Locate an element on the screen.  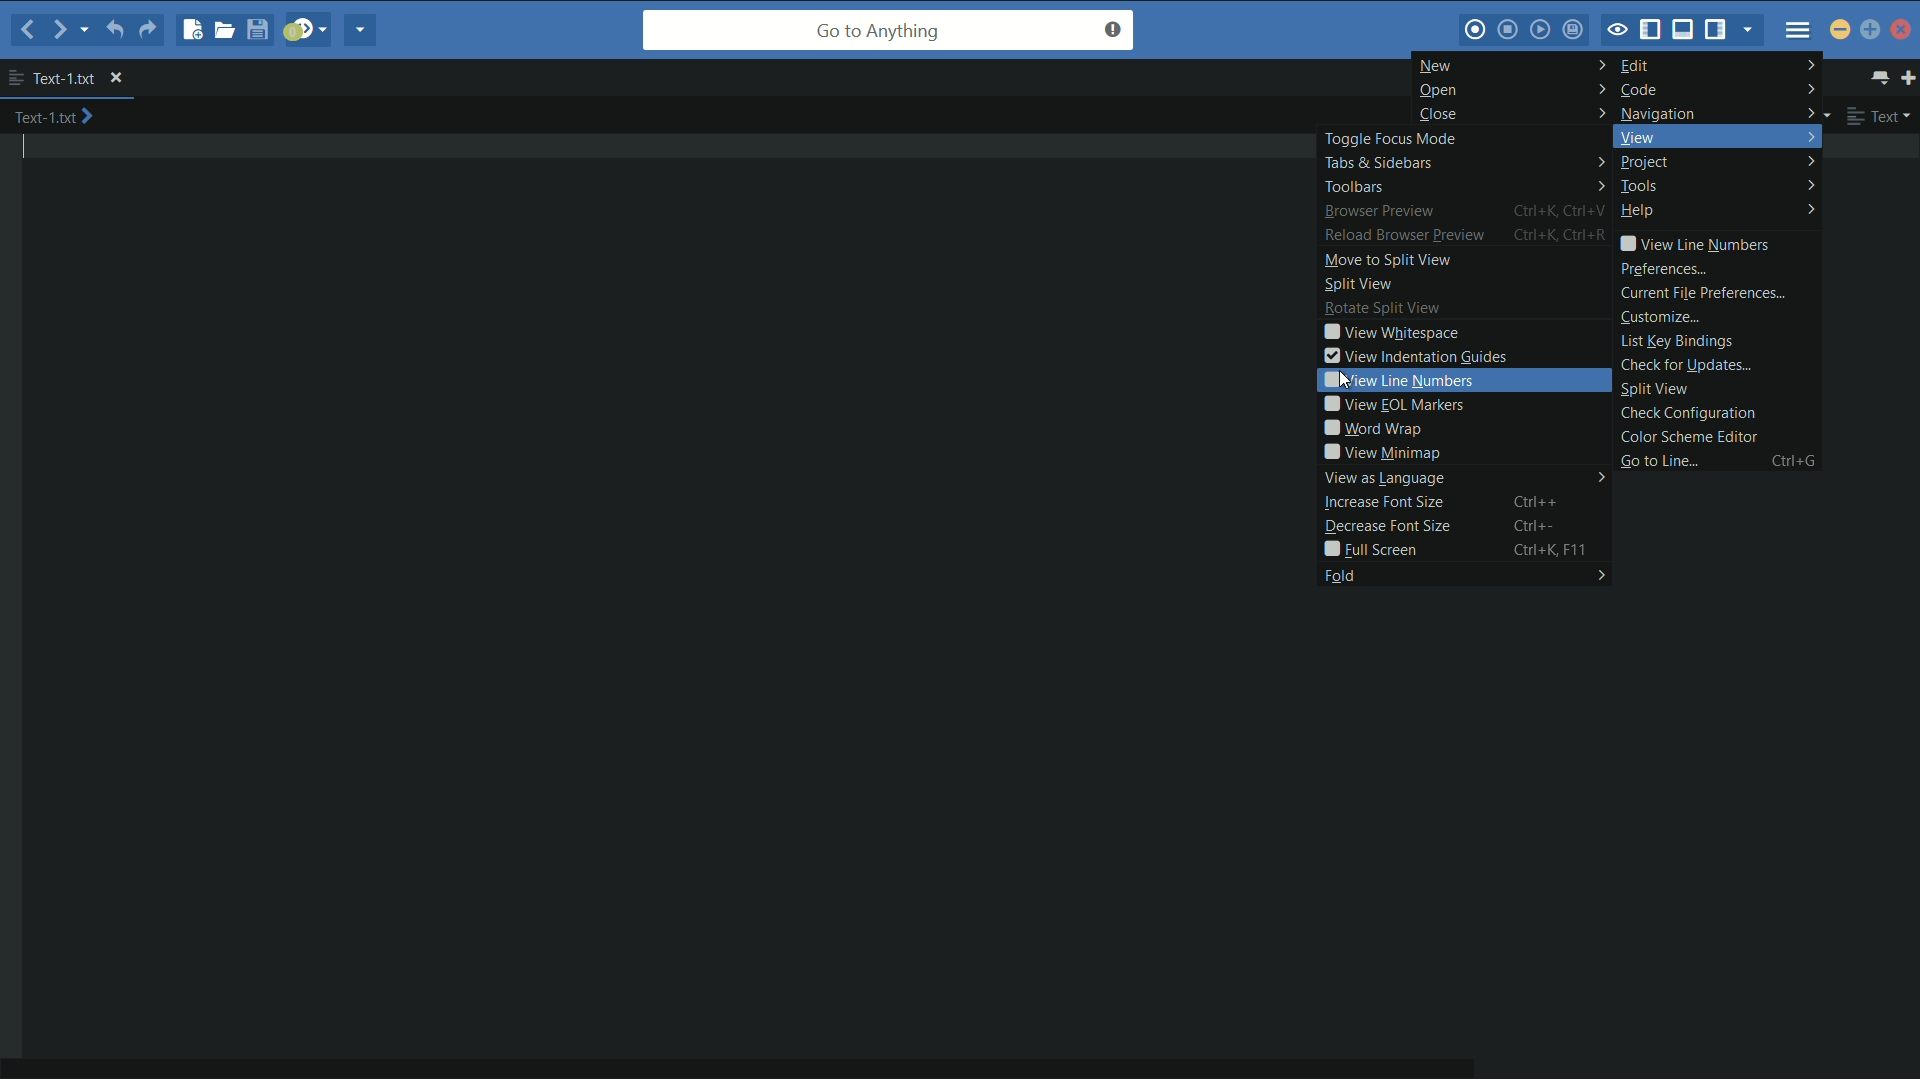
toolbars is located at coordinates (1461, 185).